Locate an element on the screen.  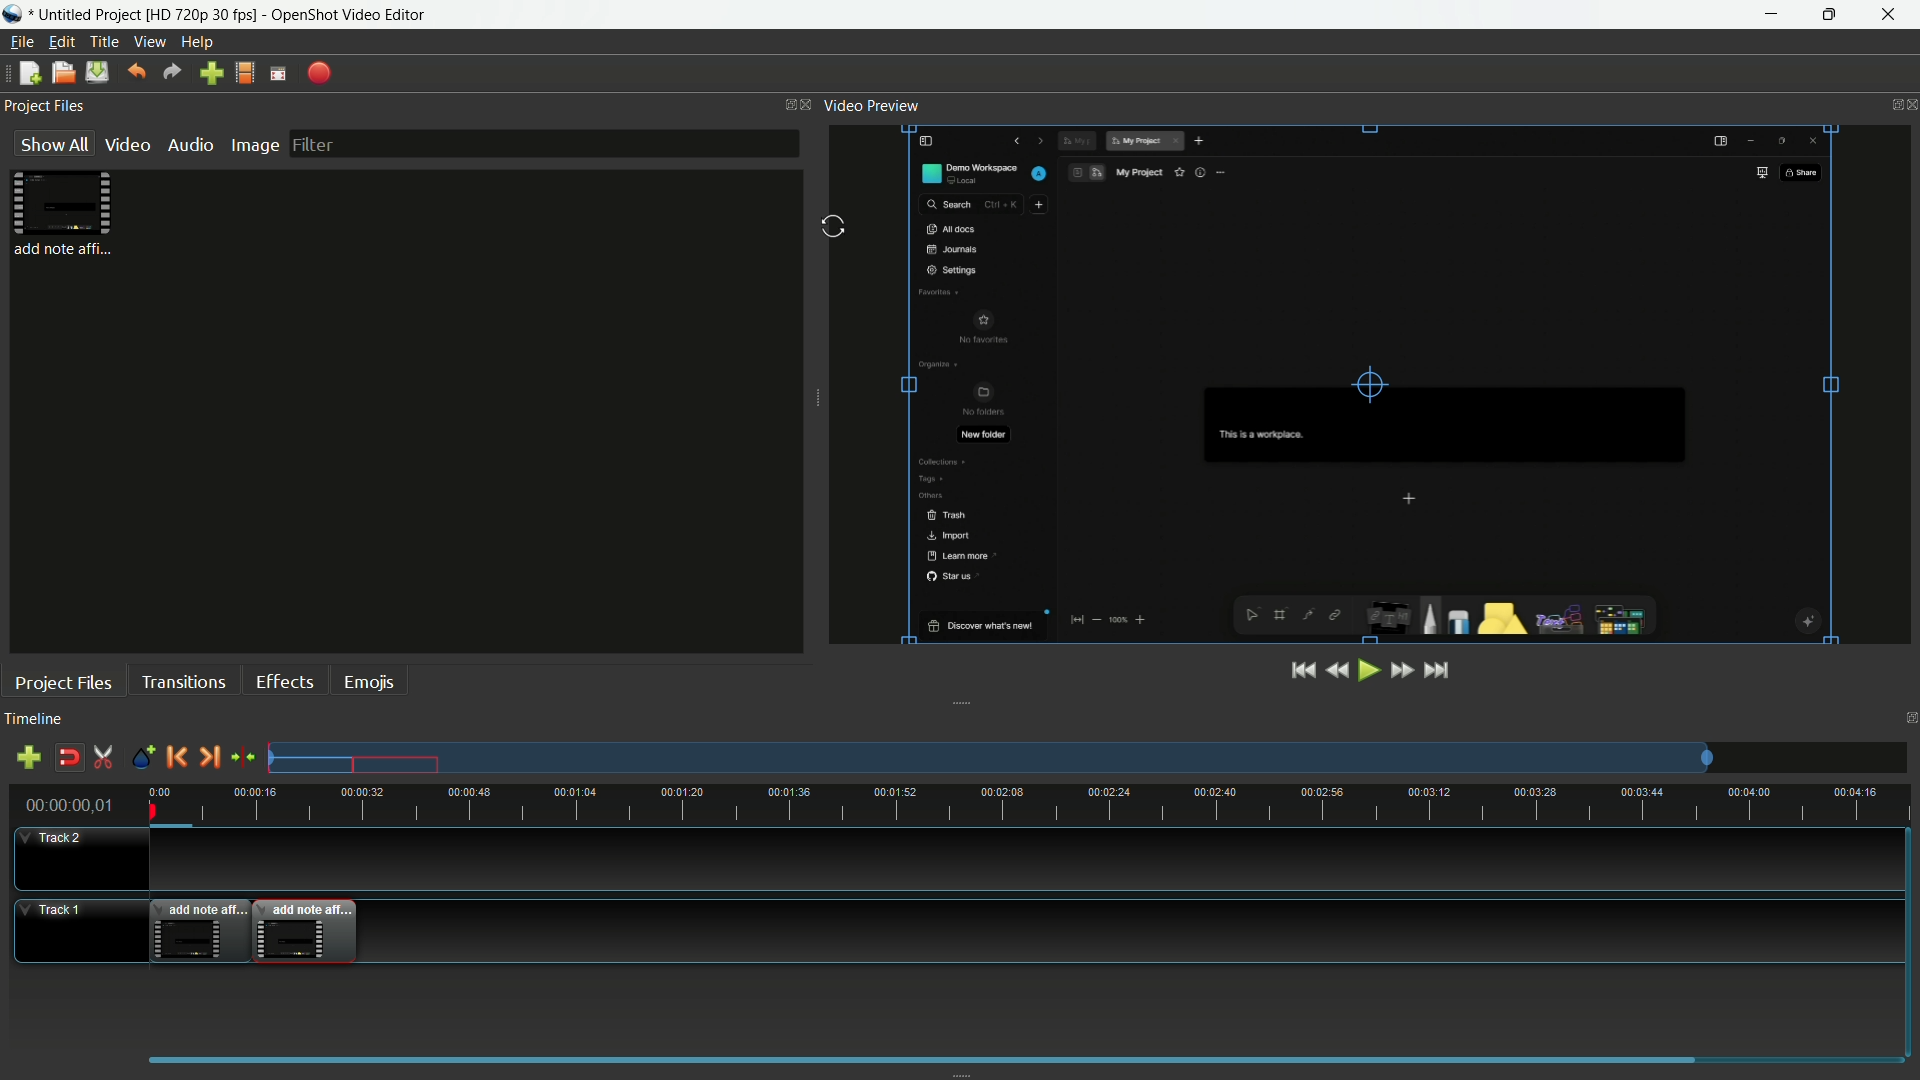
fast forward is located at coordinates (1401, 670).